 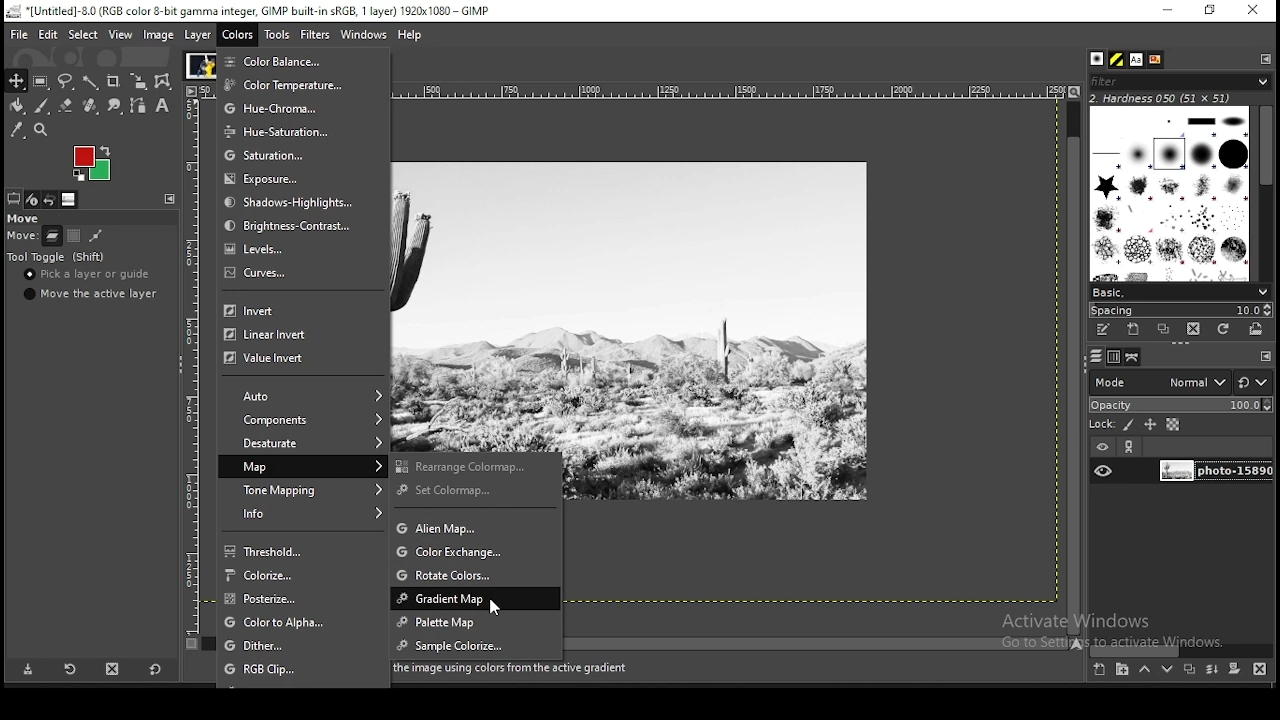 What do you see at coordinates (300, 250) in the screenshot?
I see `levels` at bounding box center [300, 250].